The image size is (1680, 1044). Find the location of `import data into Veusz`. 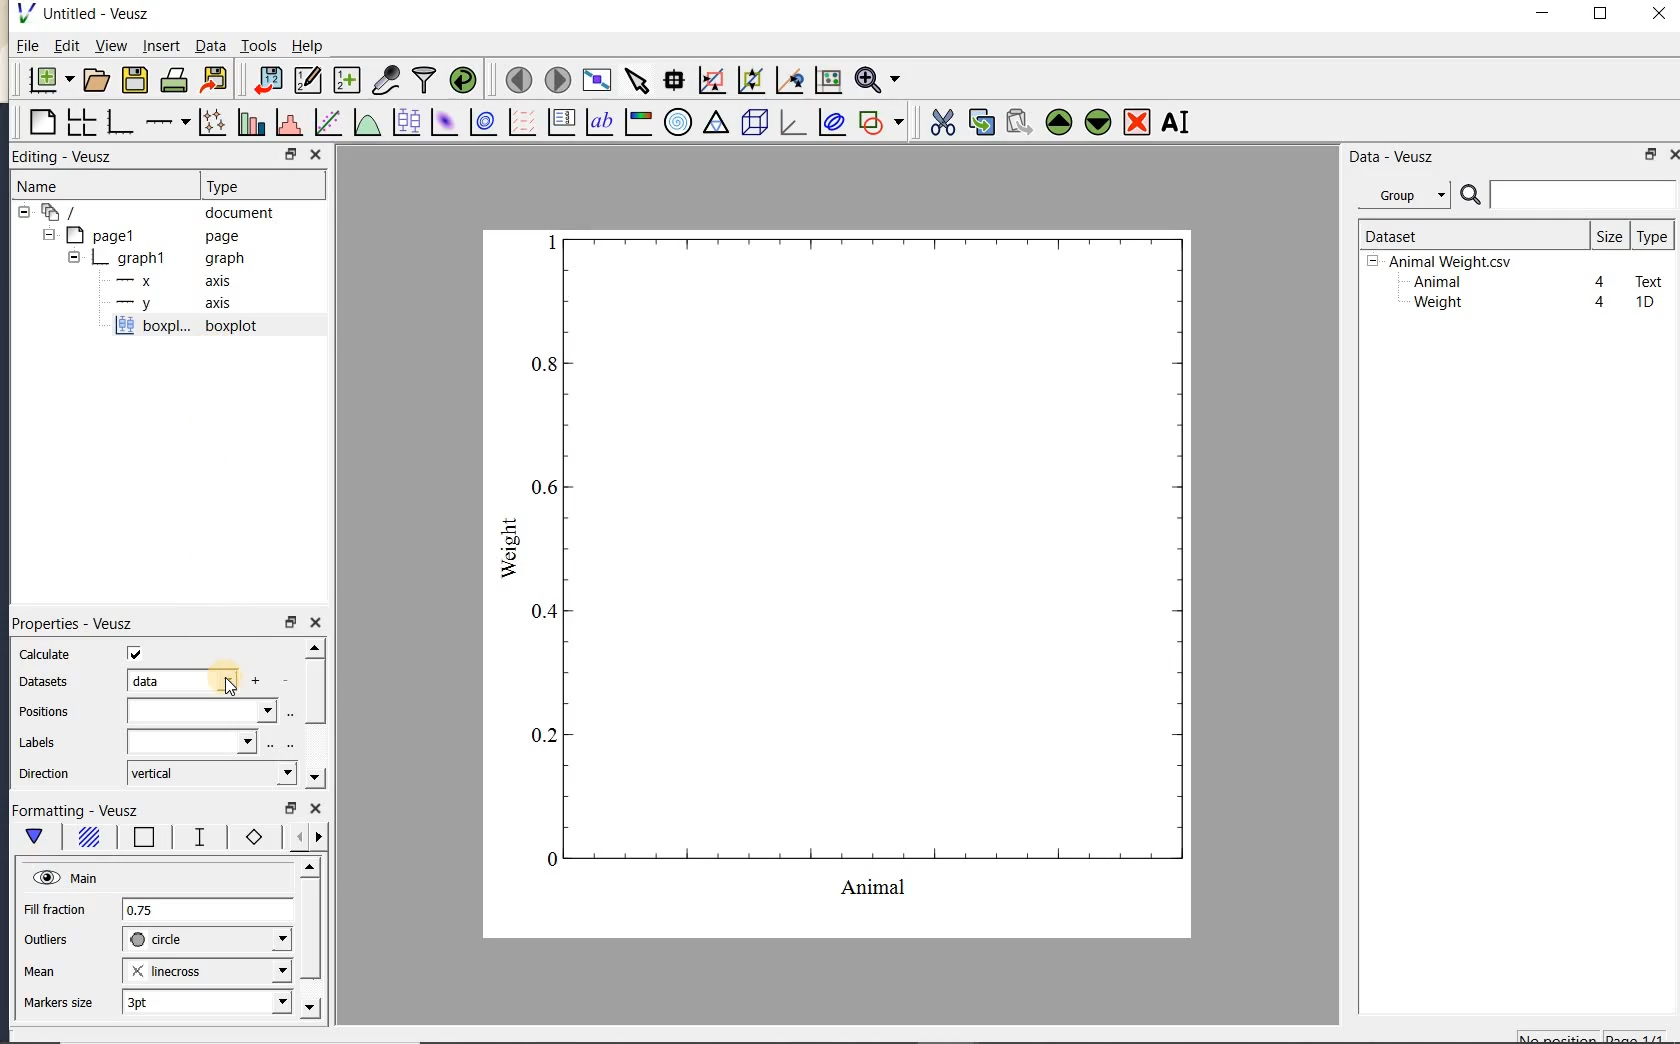

import data into Veusz is located at coordinates (268, 81).